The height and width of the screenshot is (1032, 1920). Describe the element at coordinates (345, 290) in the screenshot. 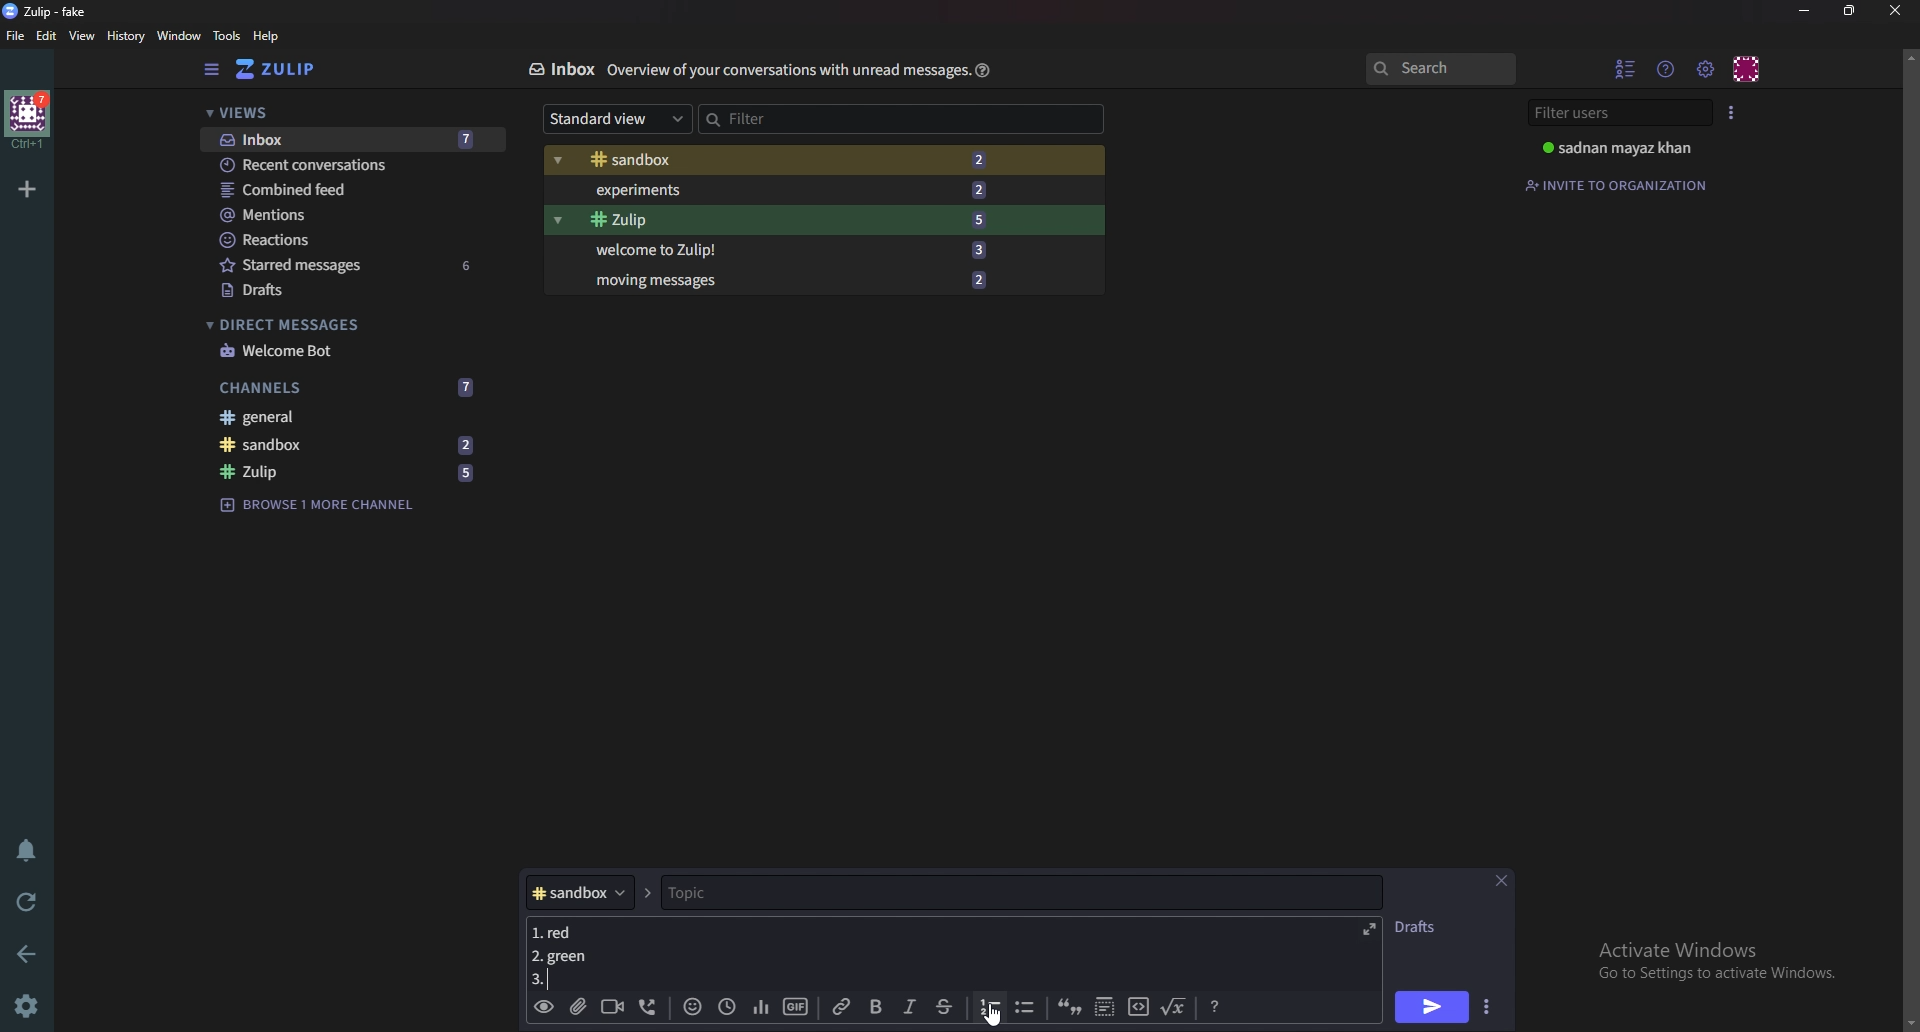

I see `Drafts` at that location.